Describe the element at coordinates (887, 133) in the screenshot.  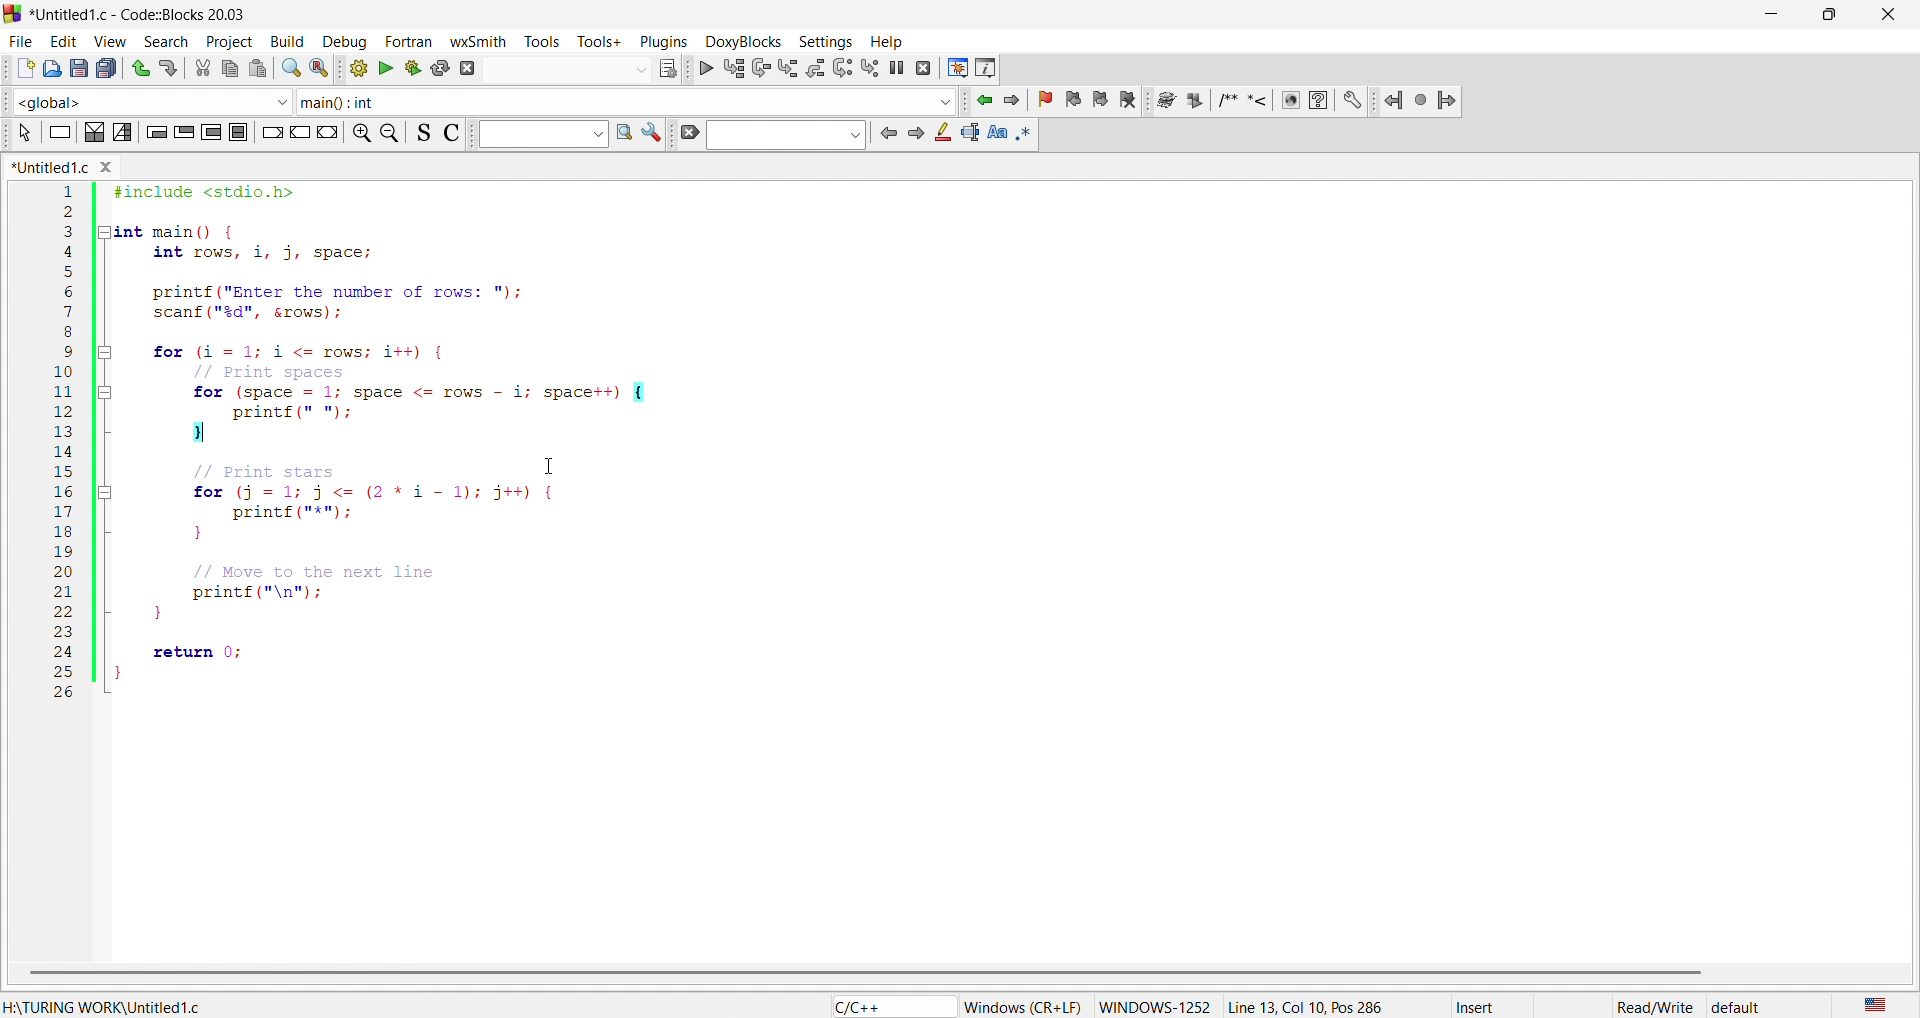
I see `previous` at that location.